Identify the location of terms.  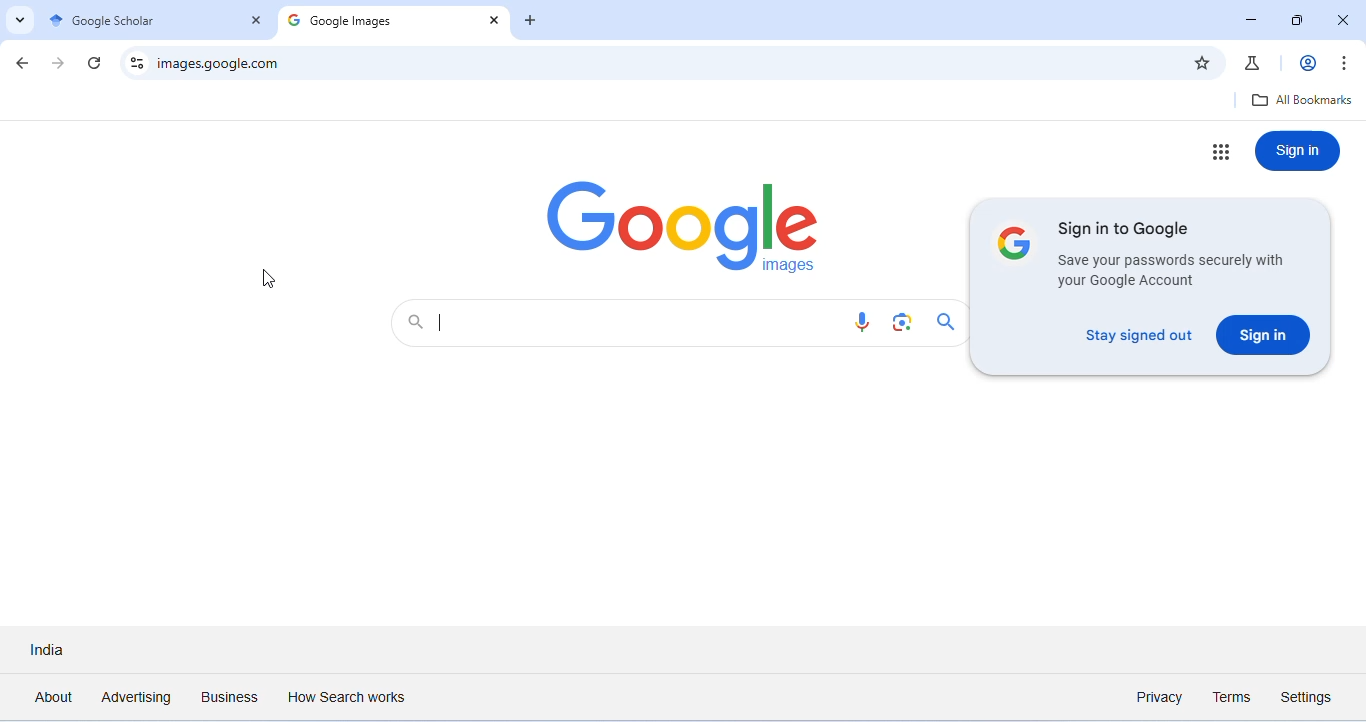
(1231, 697).